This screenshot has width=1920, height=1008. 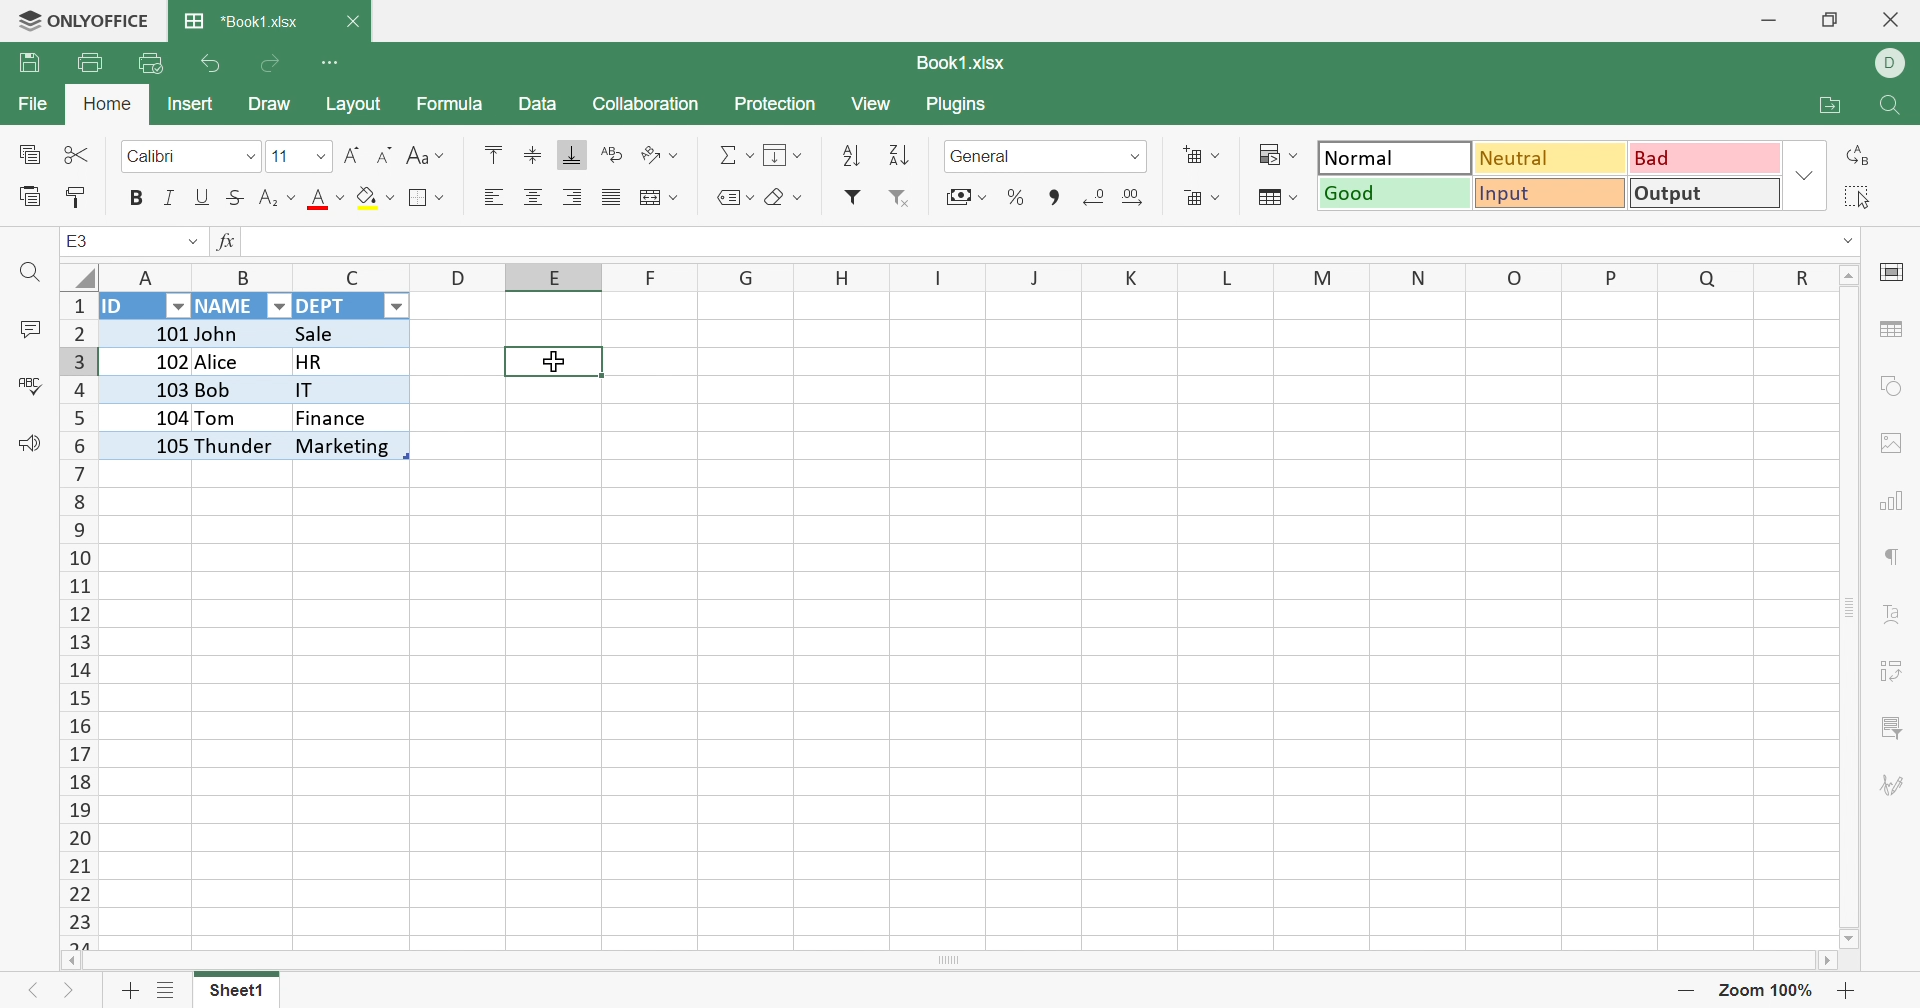 I want to click on table settings, so click(x=1892, y=330).